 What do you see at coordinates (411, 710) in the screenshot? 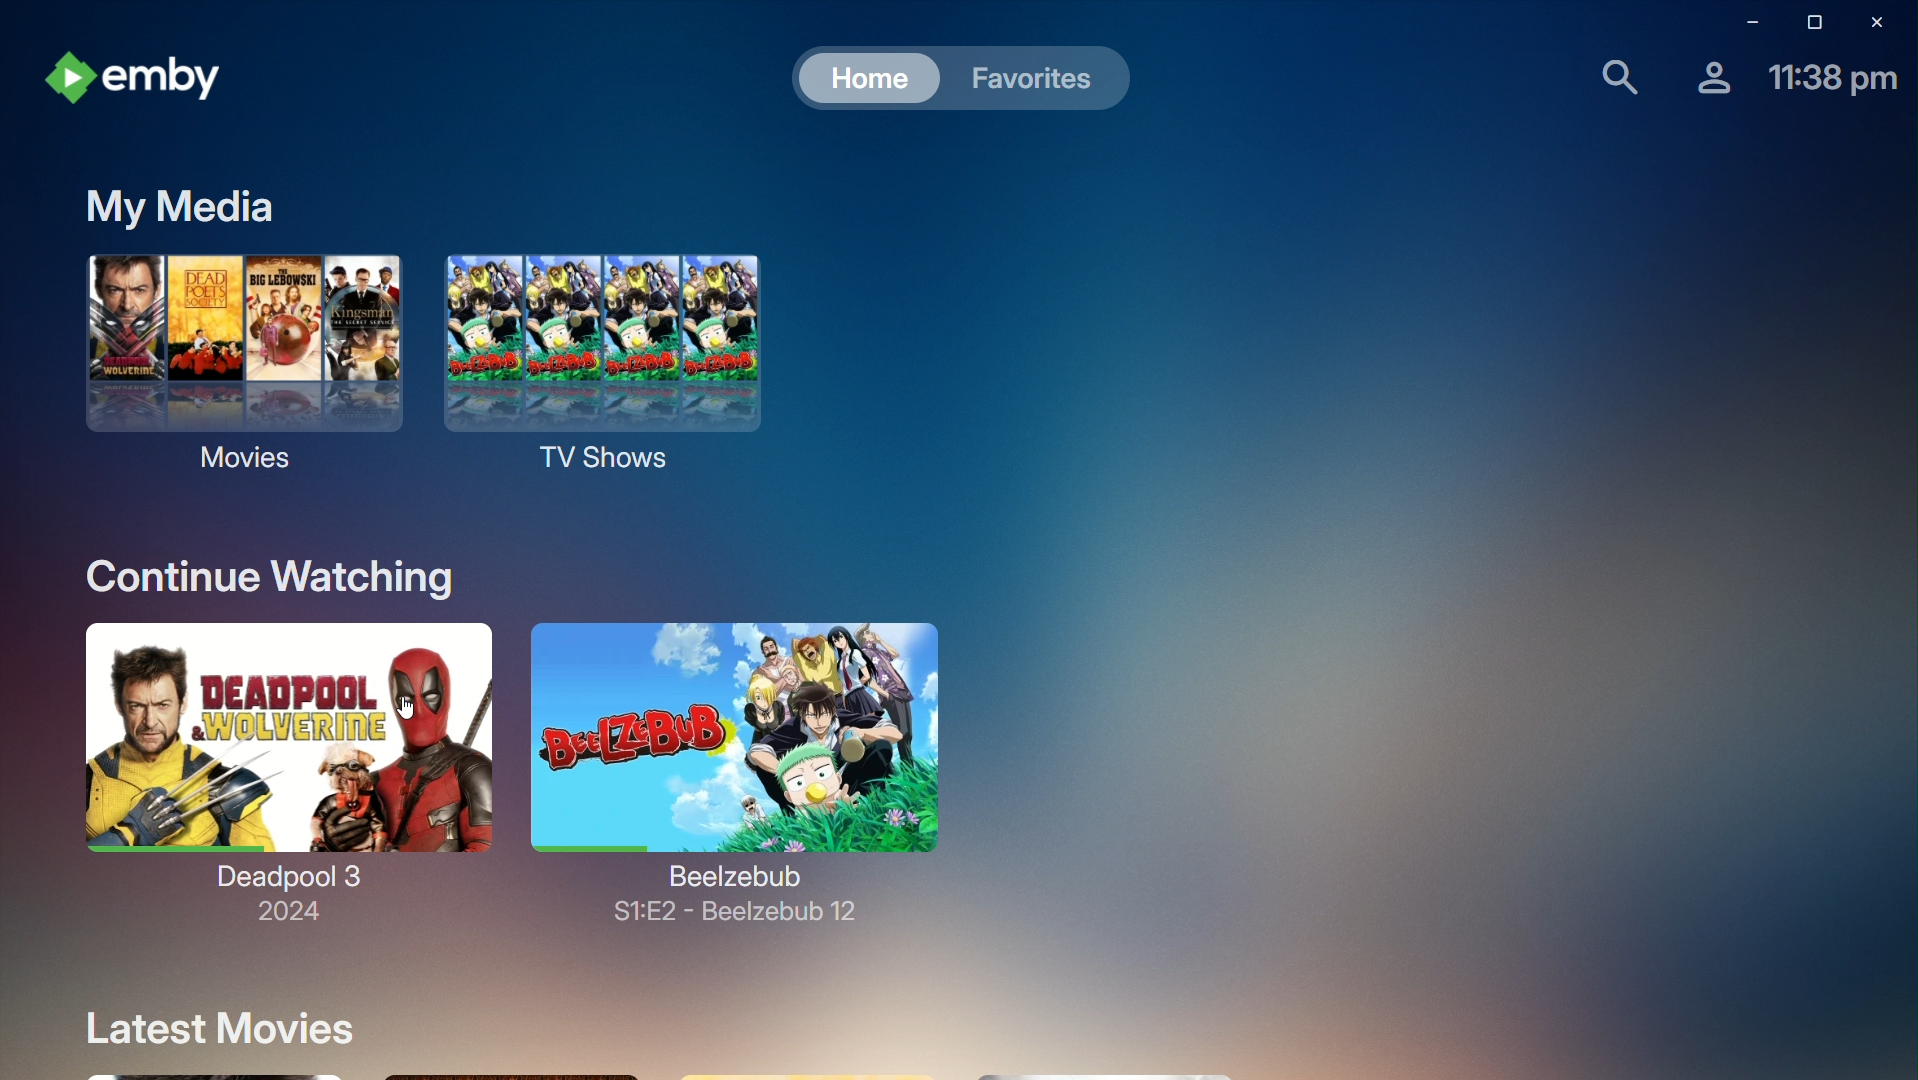
I see `cursor` at bounding box center [411, 710].